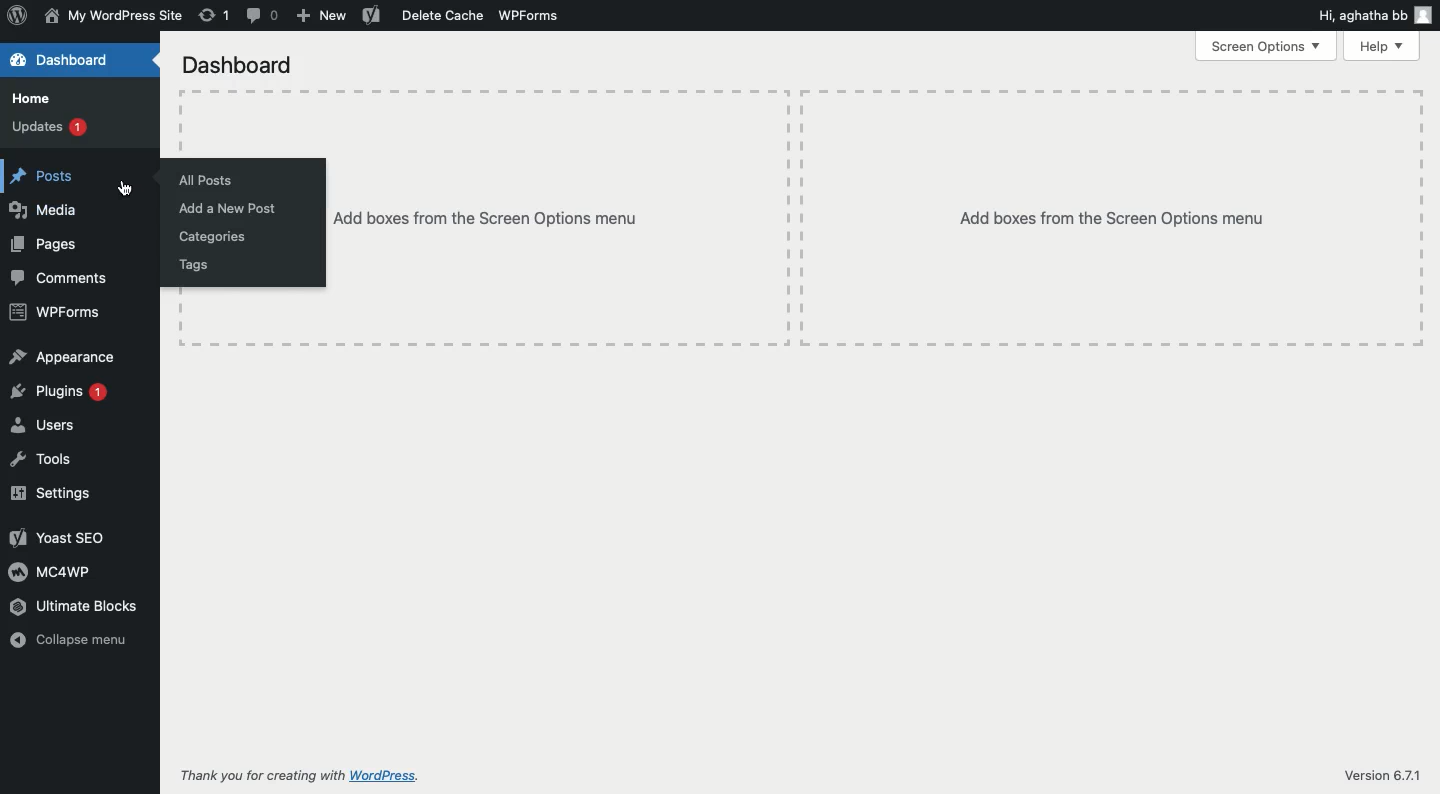 The width and height of the screenshot is (1440, 794). What do you see at coordinates (50, 247) in the screenshot?
I see `Pages` at bounding box center [50, 247].